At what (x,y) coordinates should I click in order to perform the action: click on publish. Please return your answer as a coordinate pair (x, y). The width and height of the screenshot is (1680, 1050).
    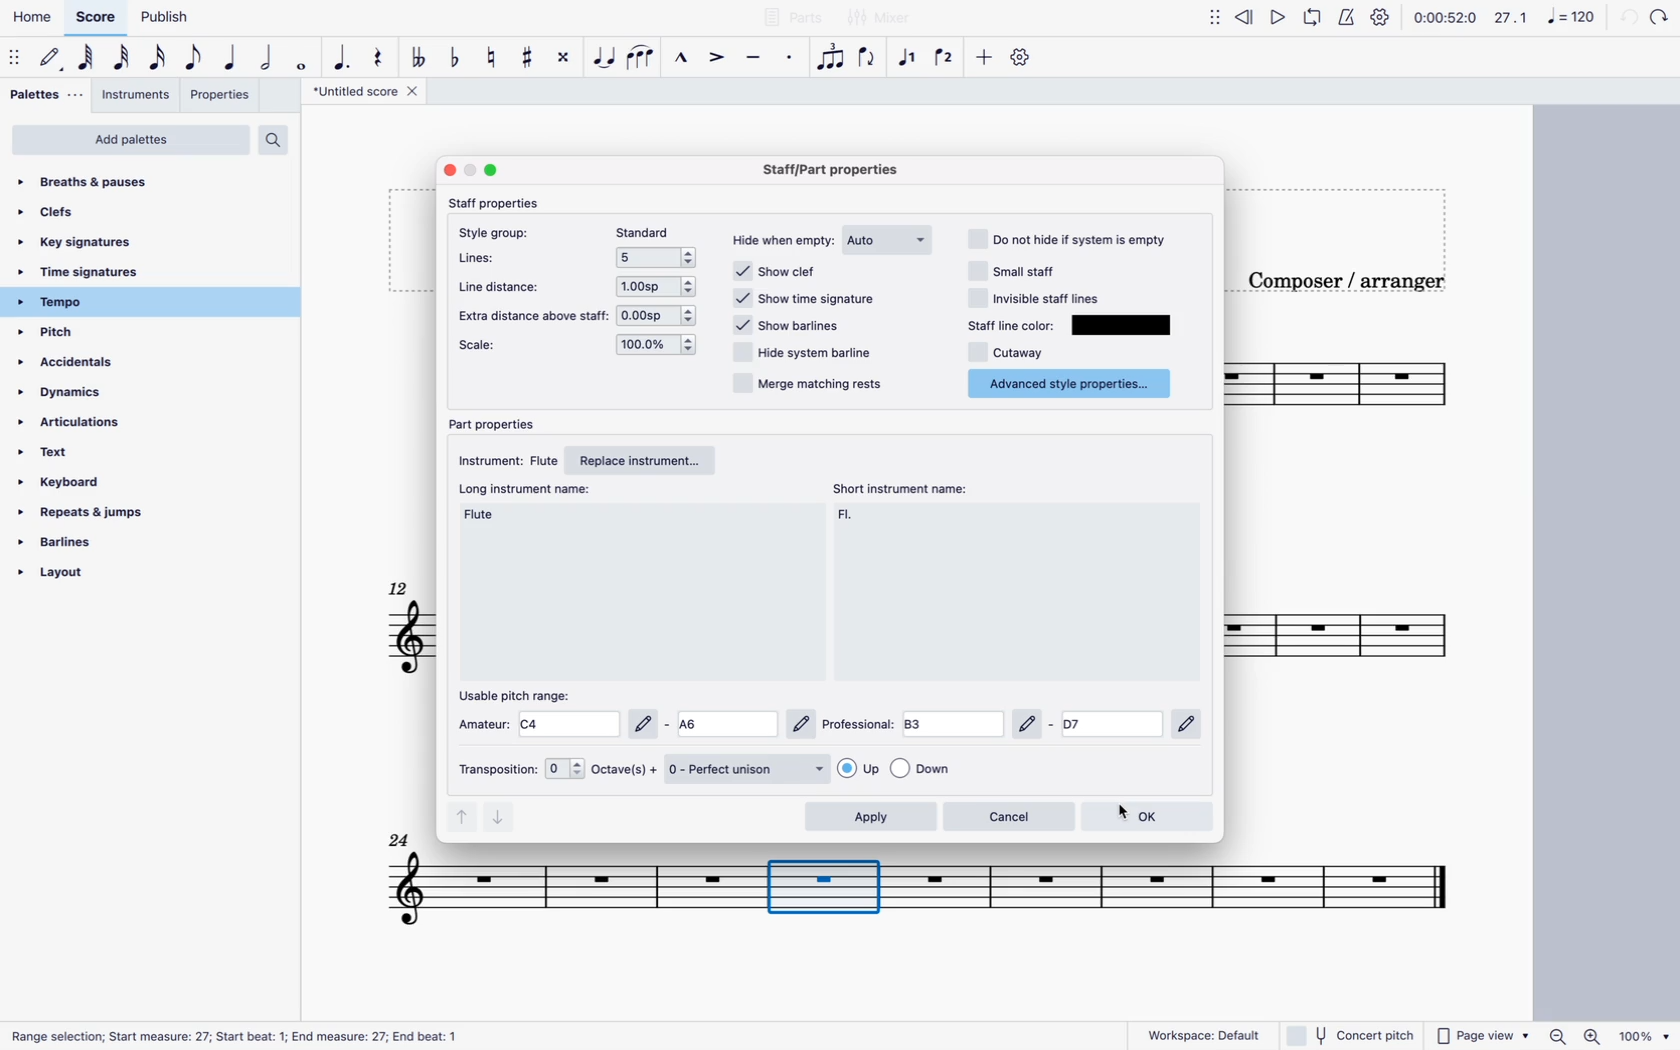
    Looking at the image, I should click on (163, 19).